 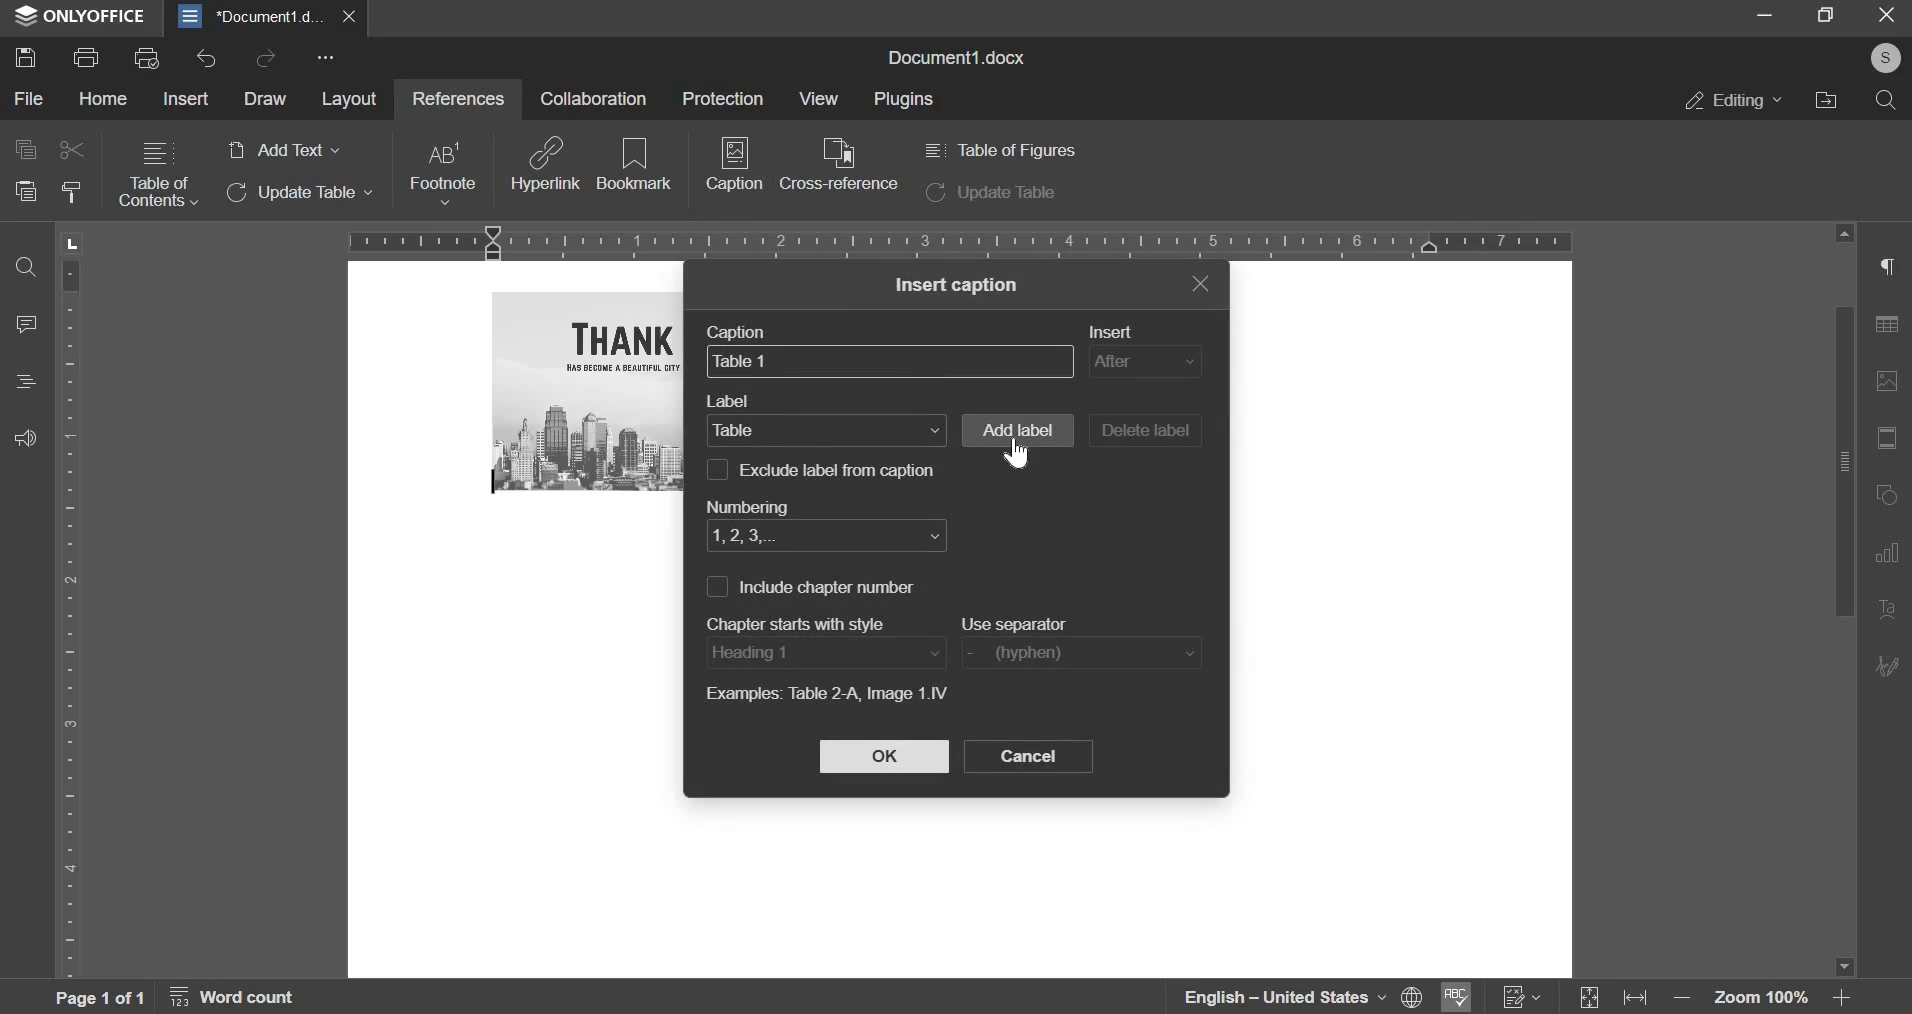 I want to click on L, so click(x=75, y=242).